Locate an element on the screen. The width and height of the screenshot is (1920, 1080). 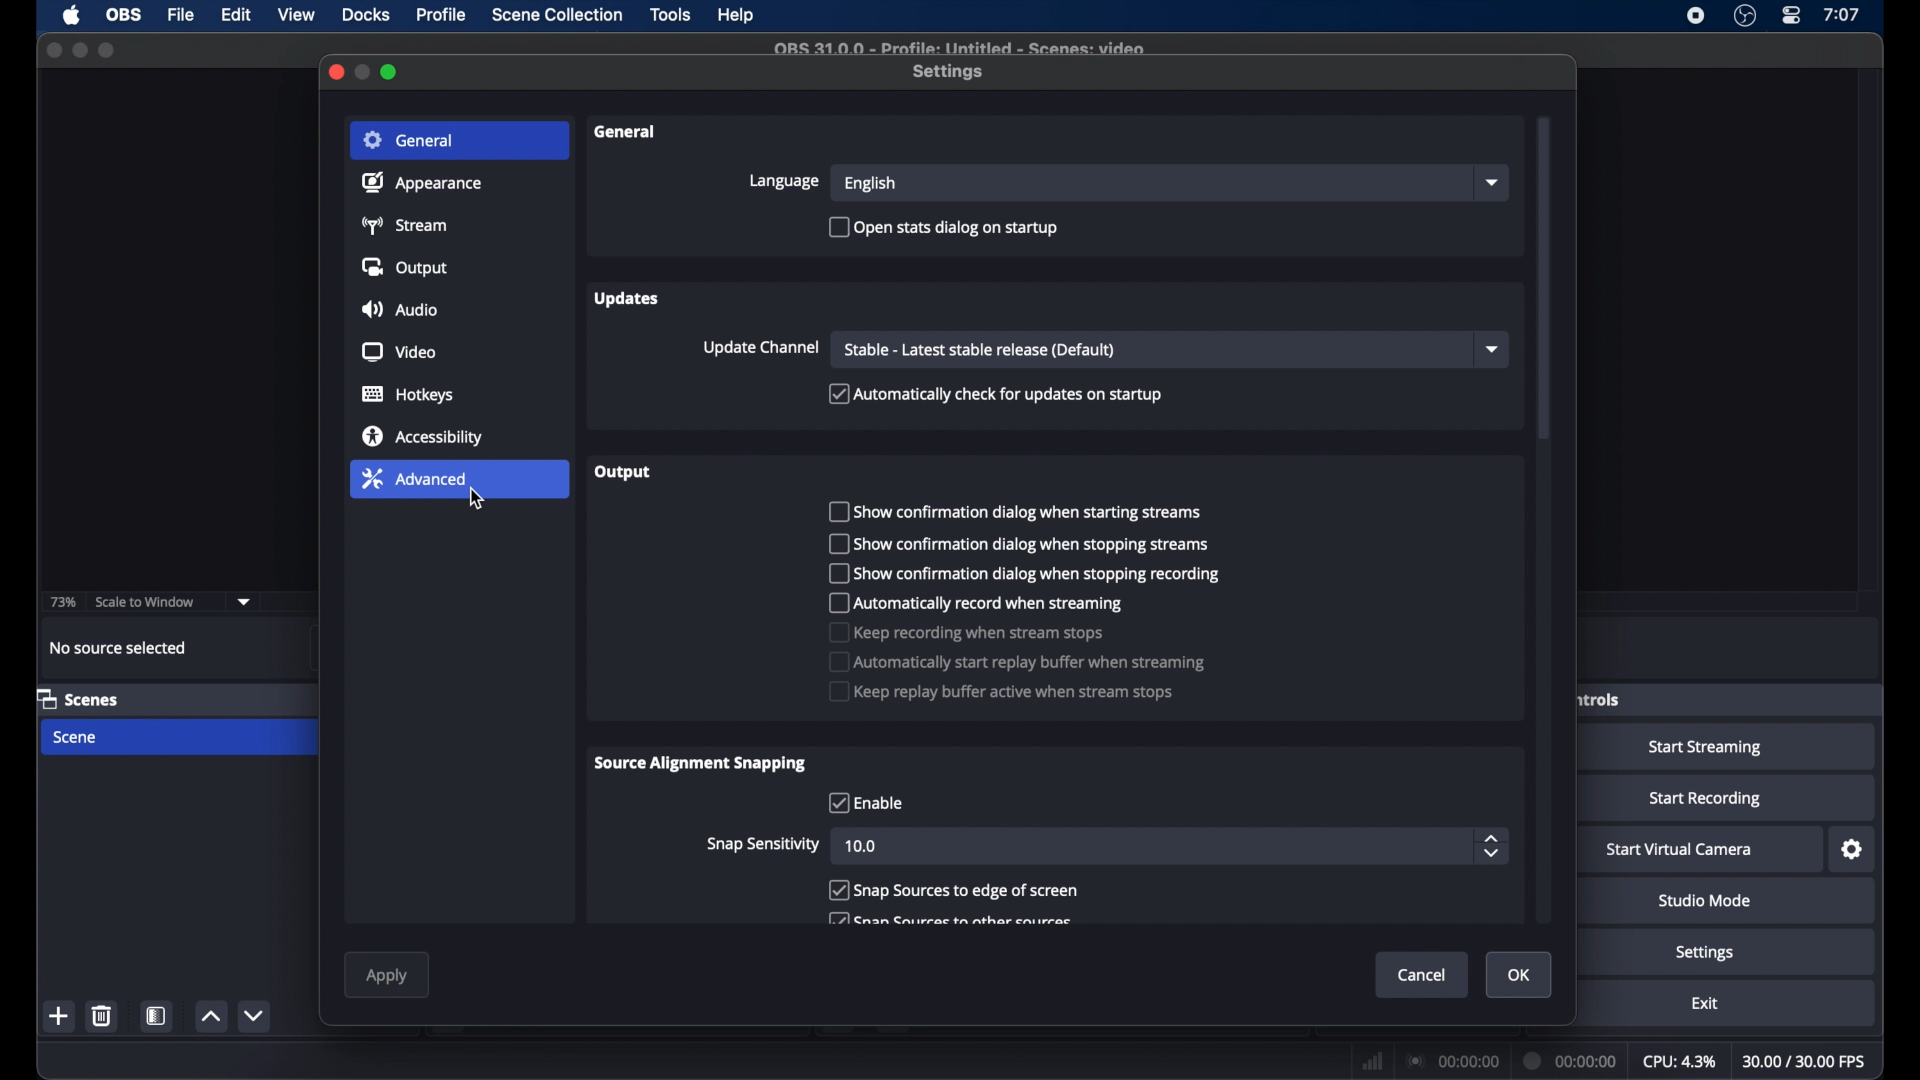
duration is located at coordinates (1572, 1059).